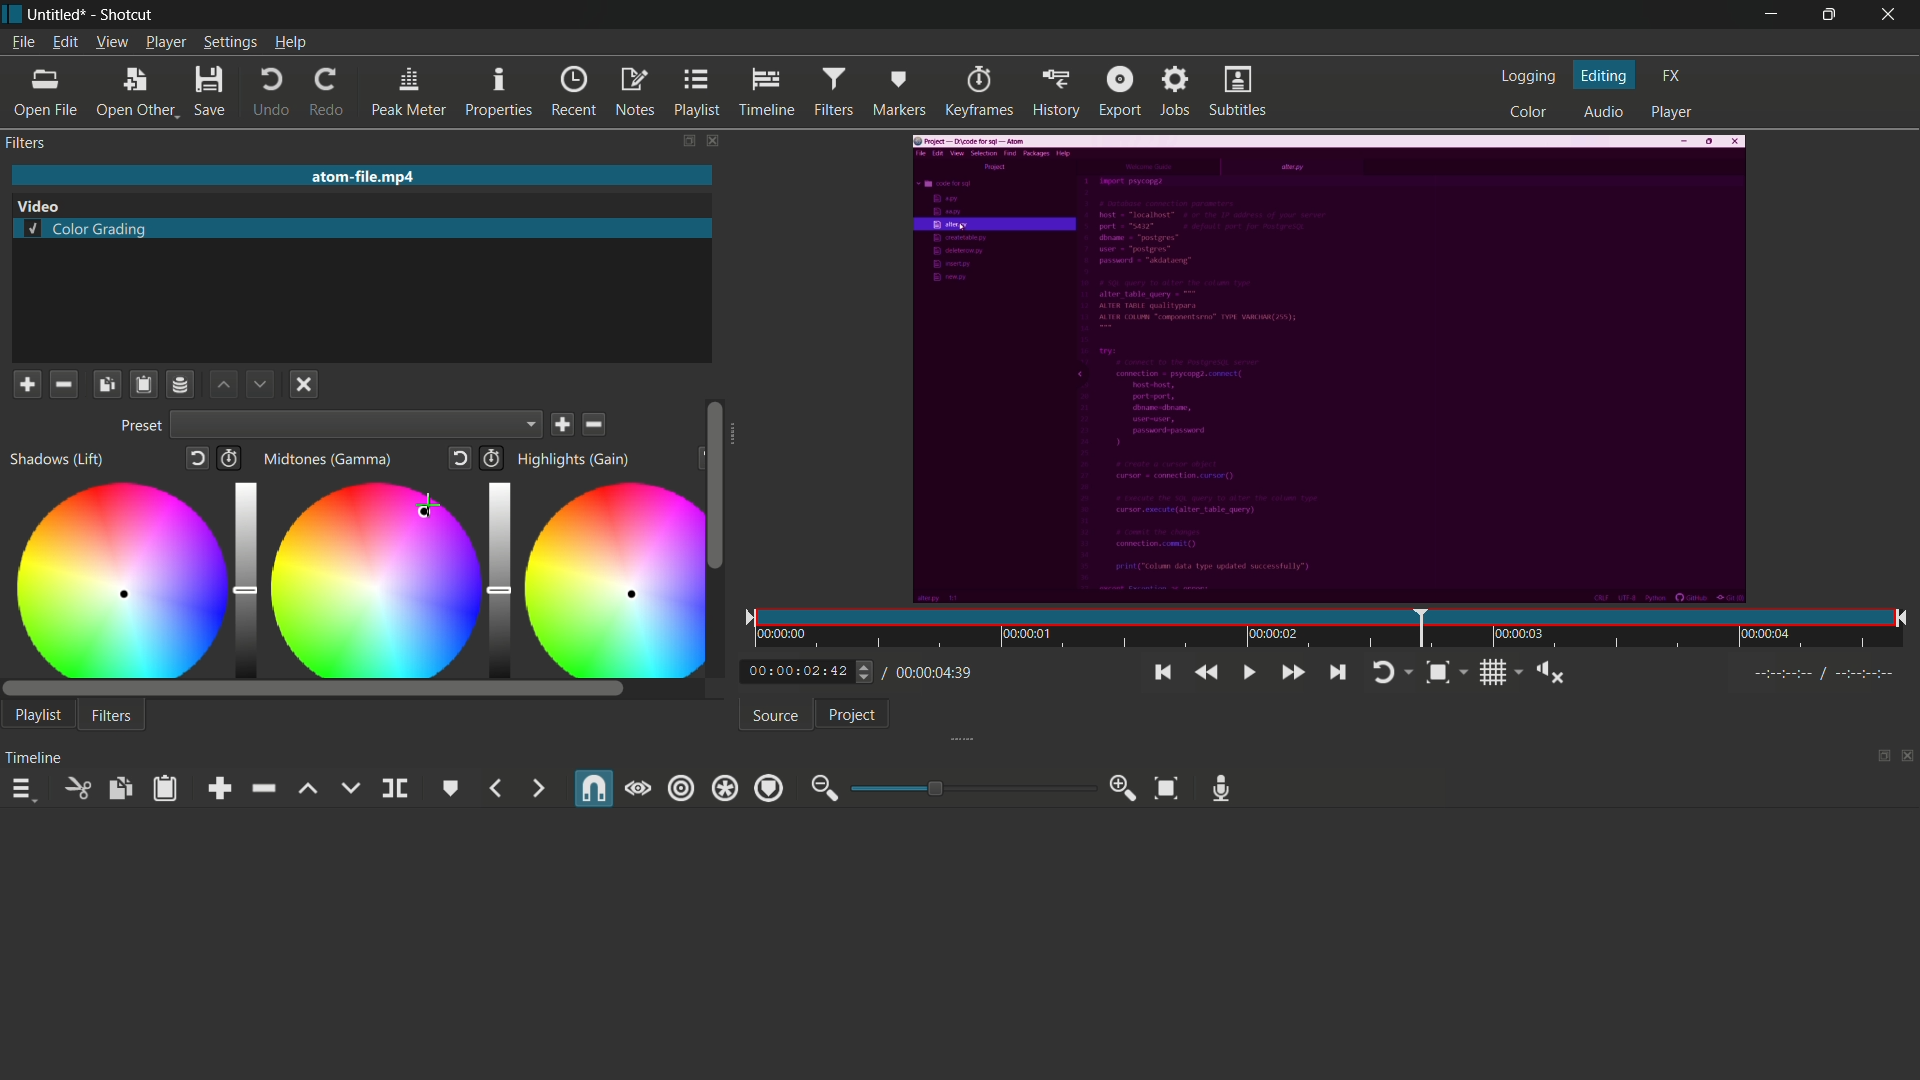  What do you see at coordinates (135, 95) in the screenshot?
I see `open other` at bounding box center [135, 95].